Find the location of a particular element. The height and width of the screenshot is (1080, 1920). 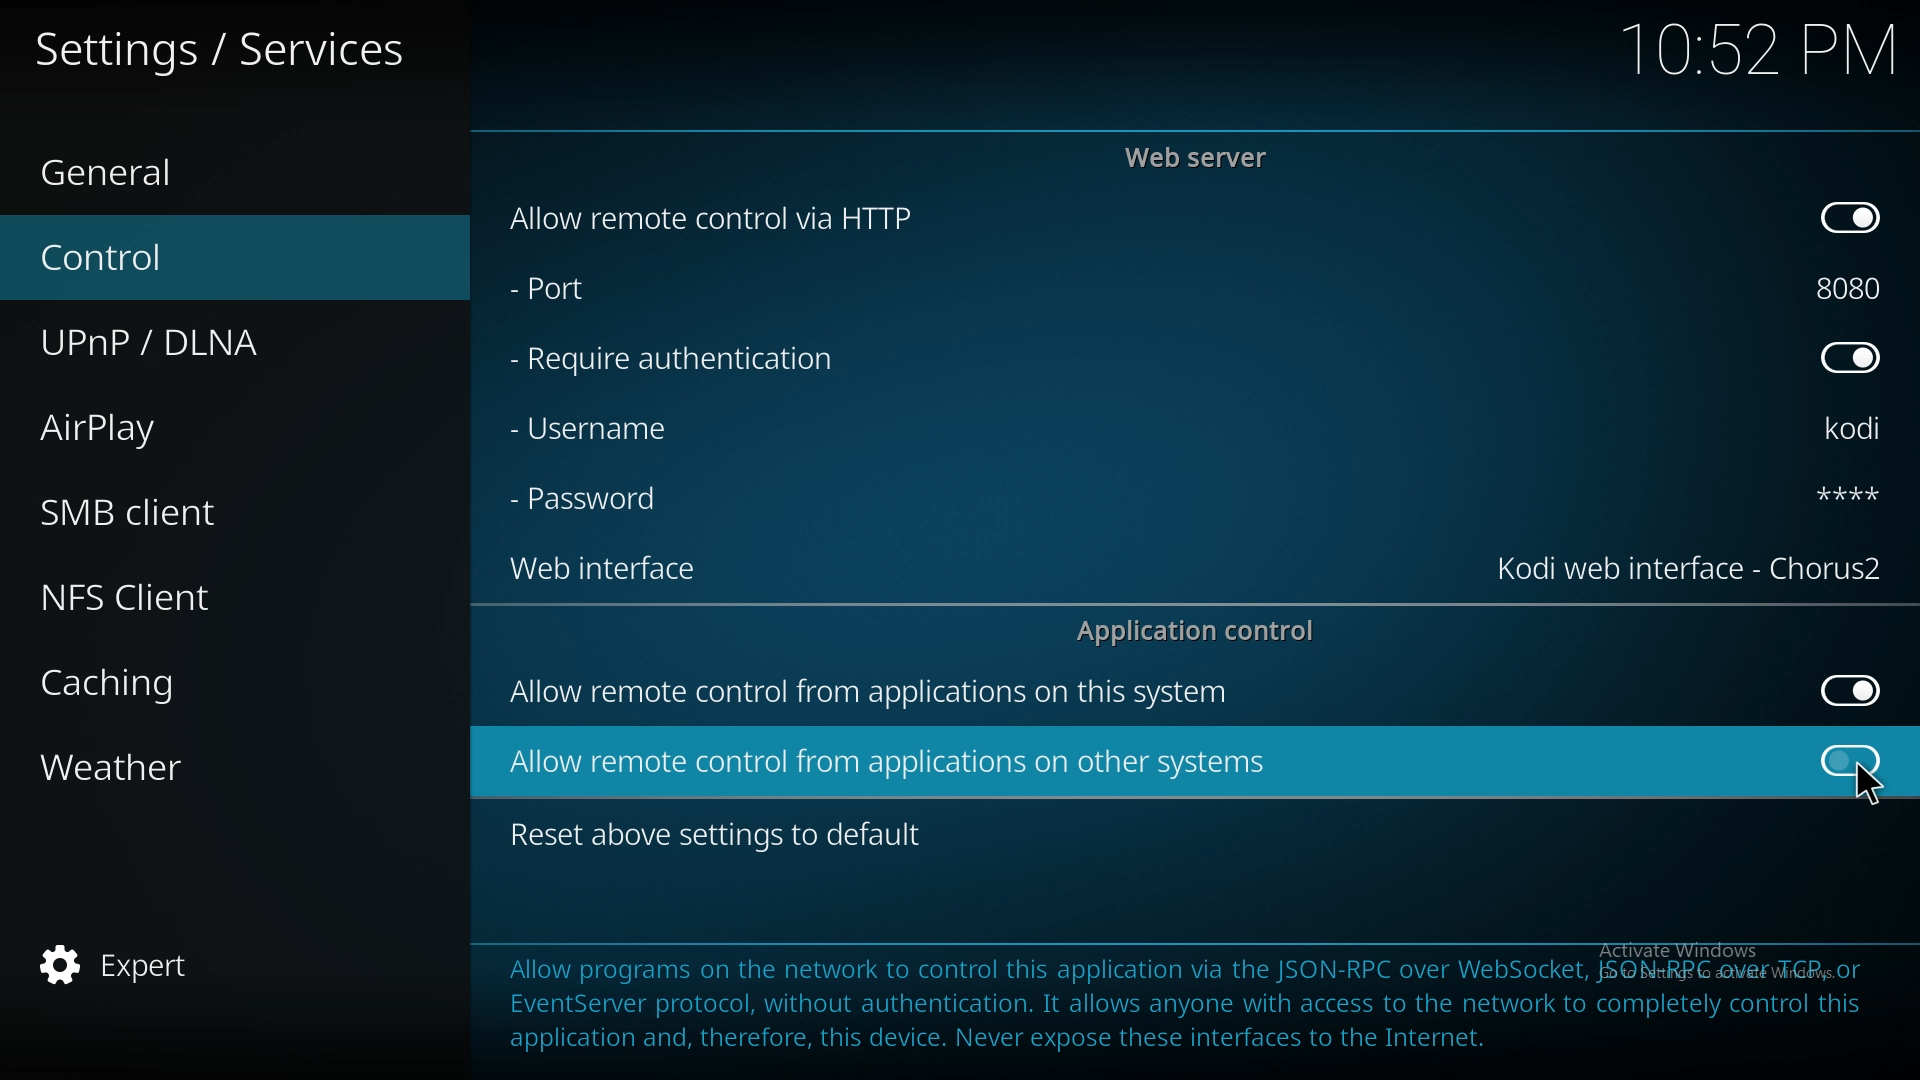

password is located at coordinates (592, 501).